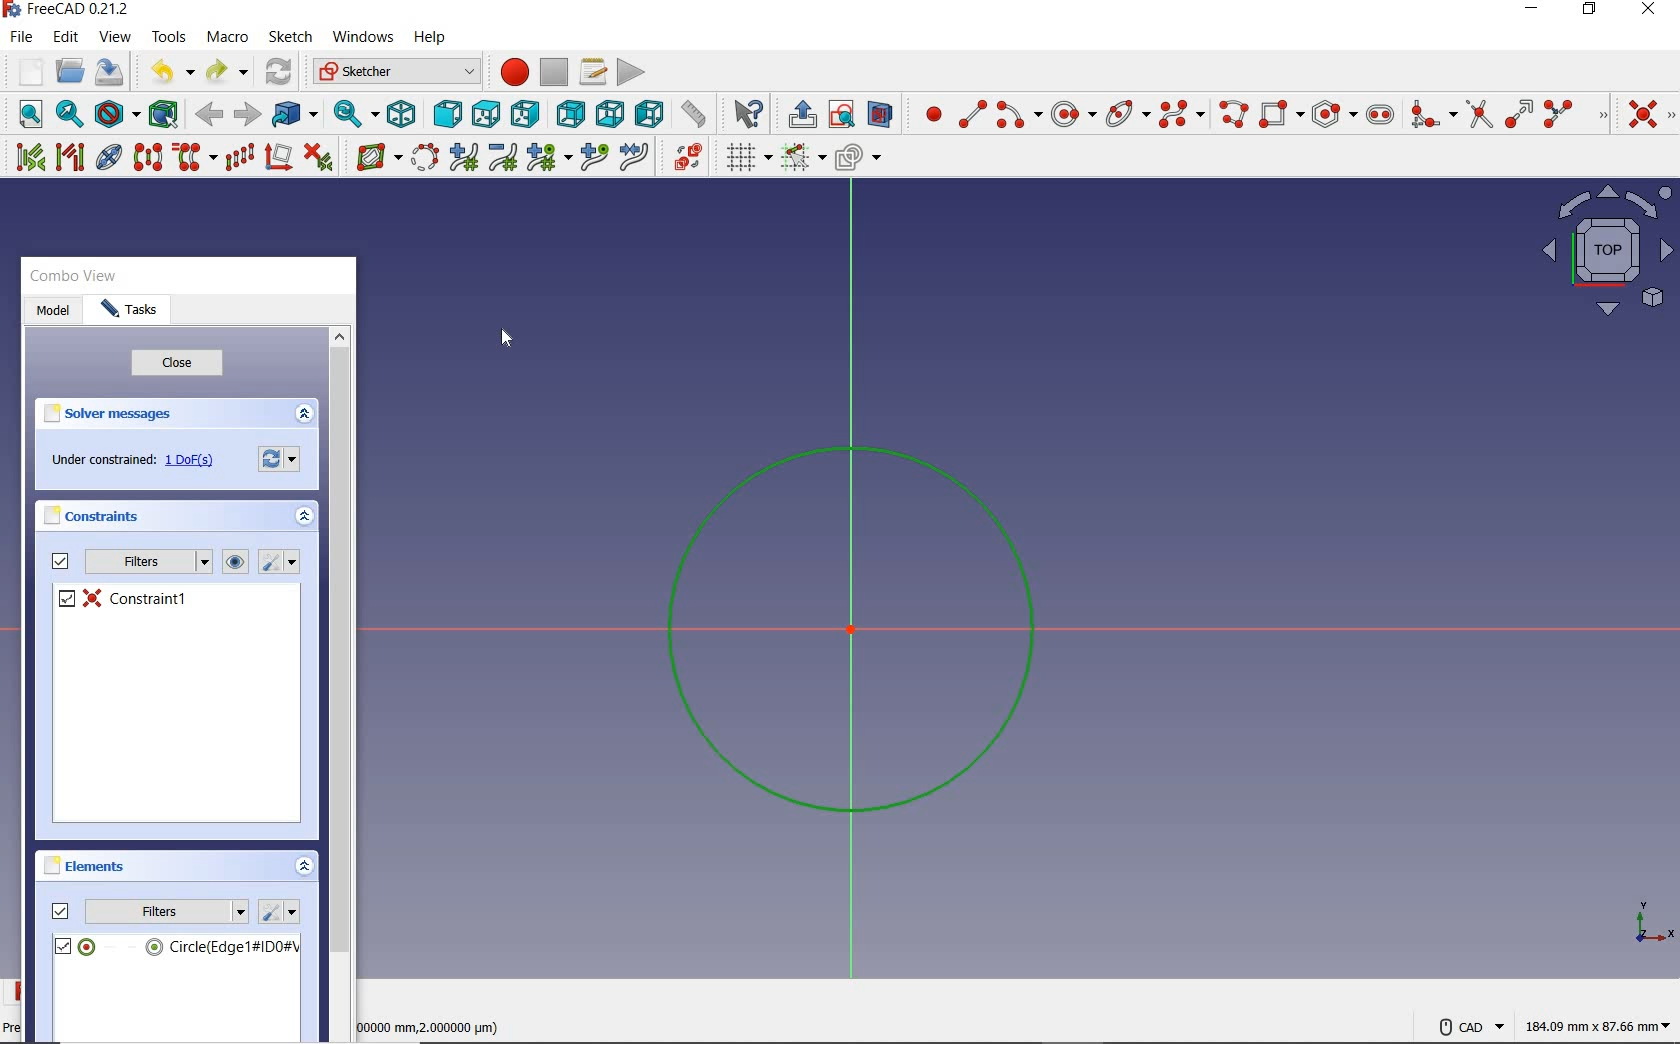 The height and width of the screenshot is (1044, 1680). Describe the element at coordinates (393, 70) in the screenshot. I see `switch between workbenches` at that location.